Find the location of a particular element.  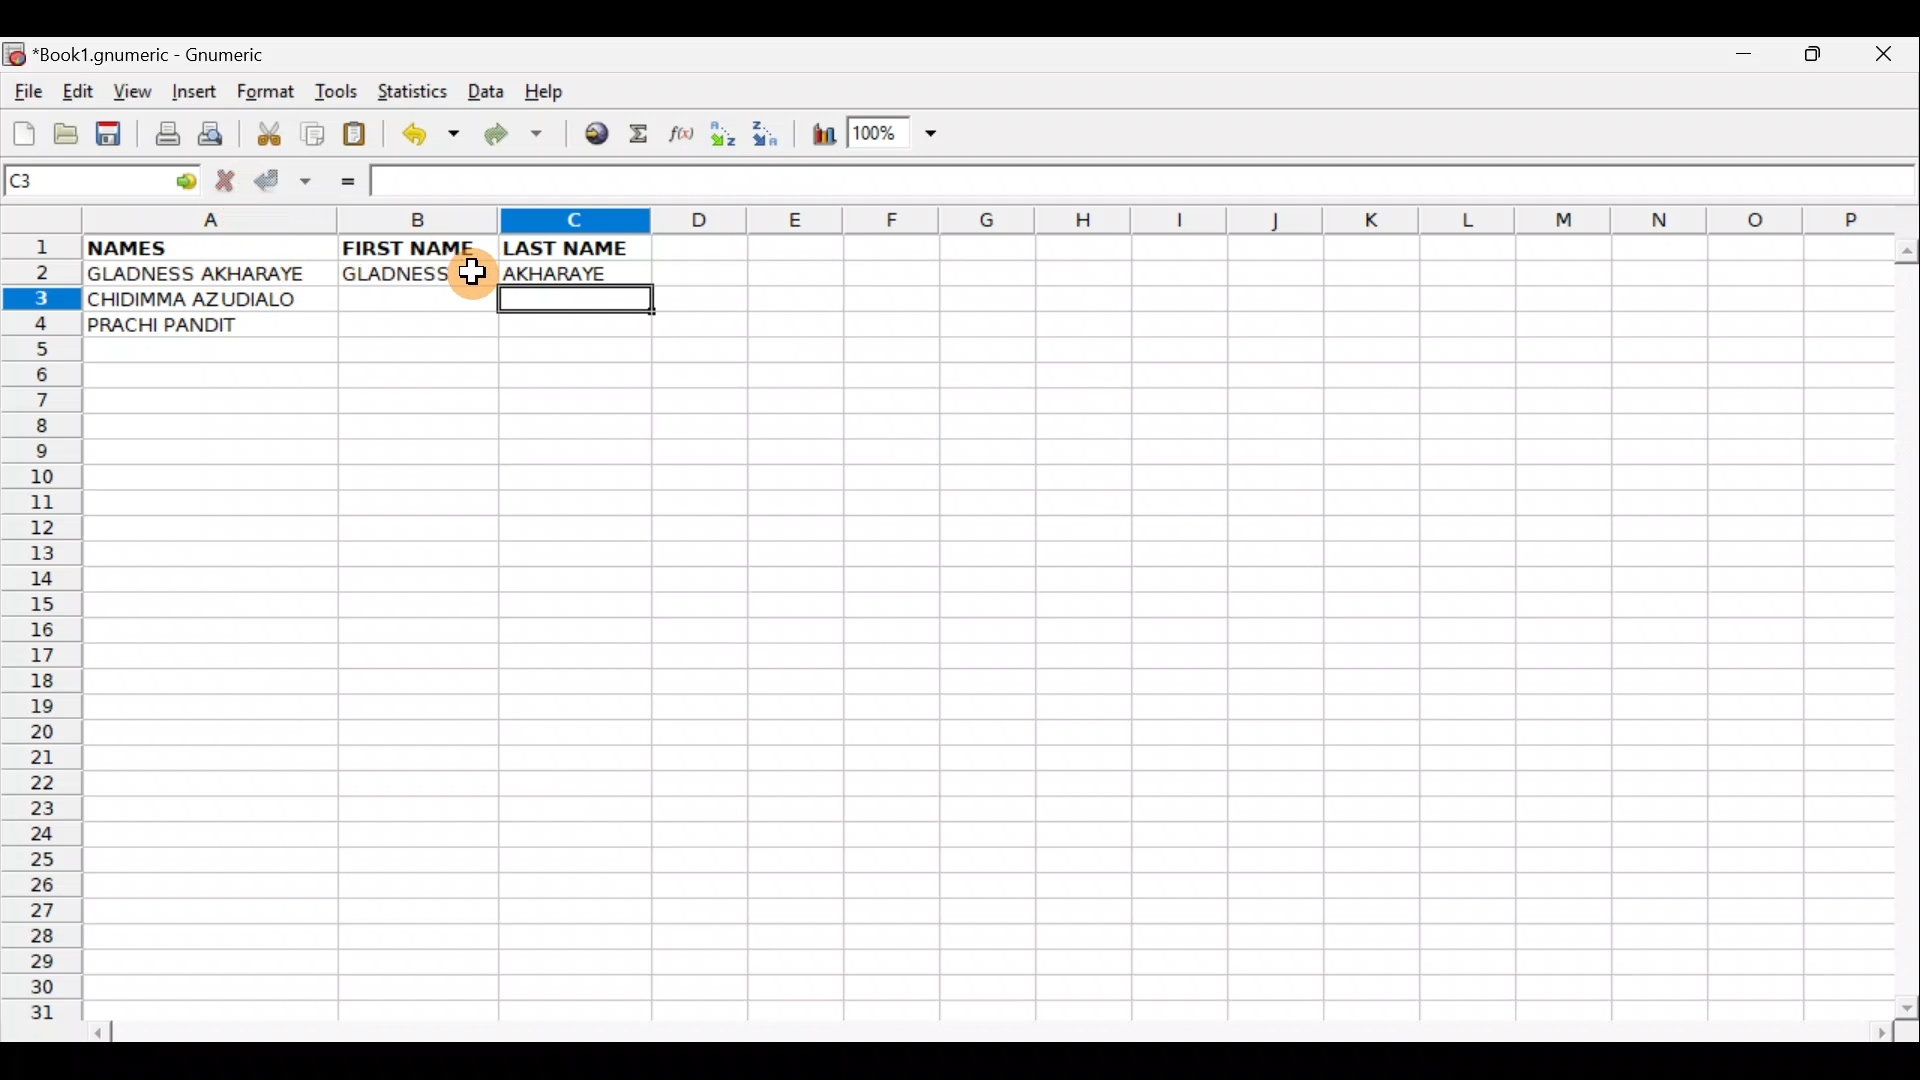

Accept change is located at coordinates (283, 181).